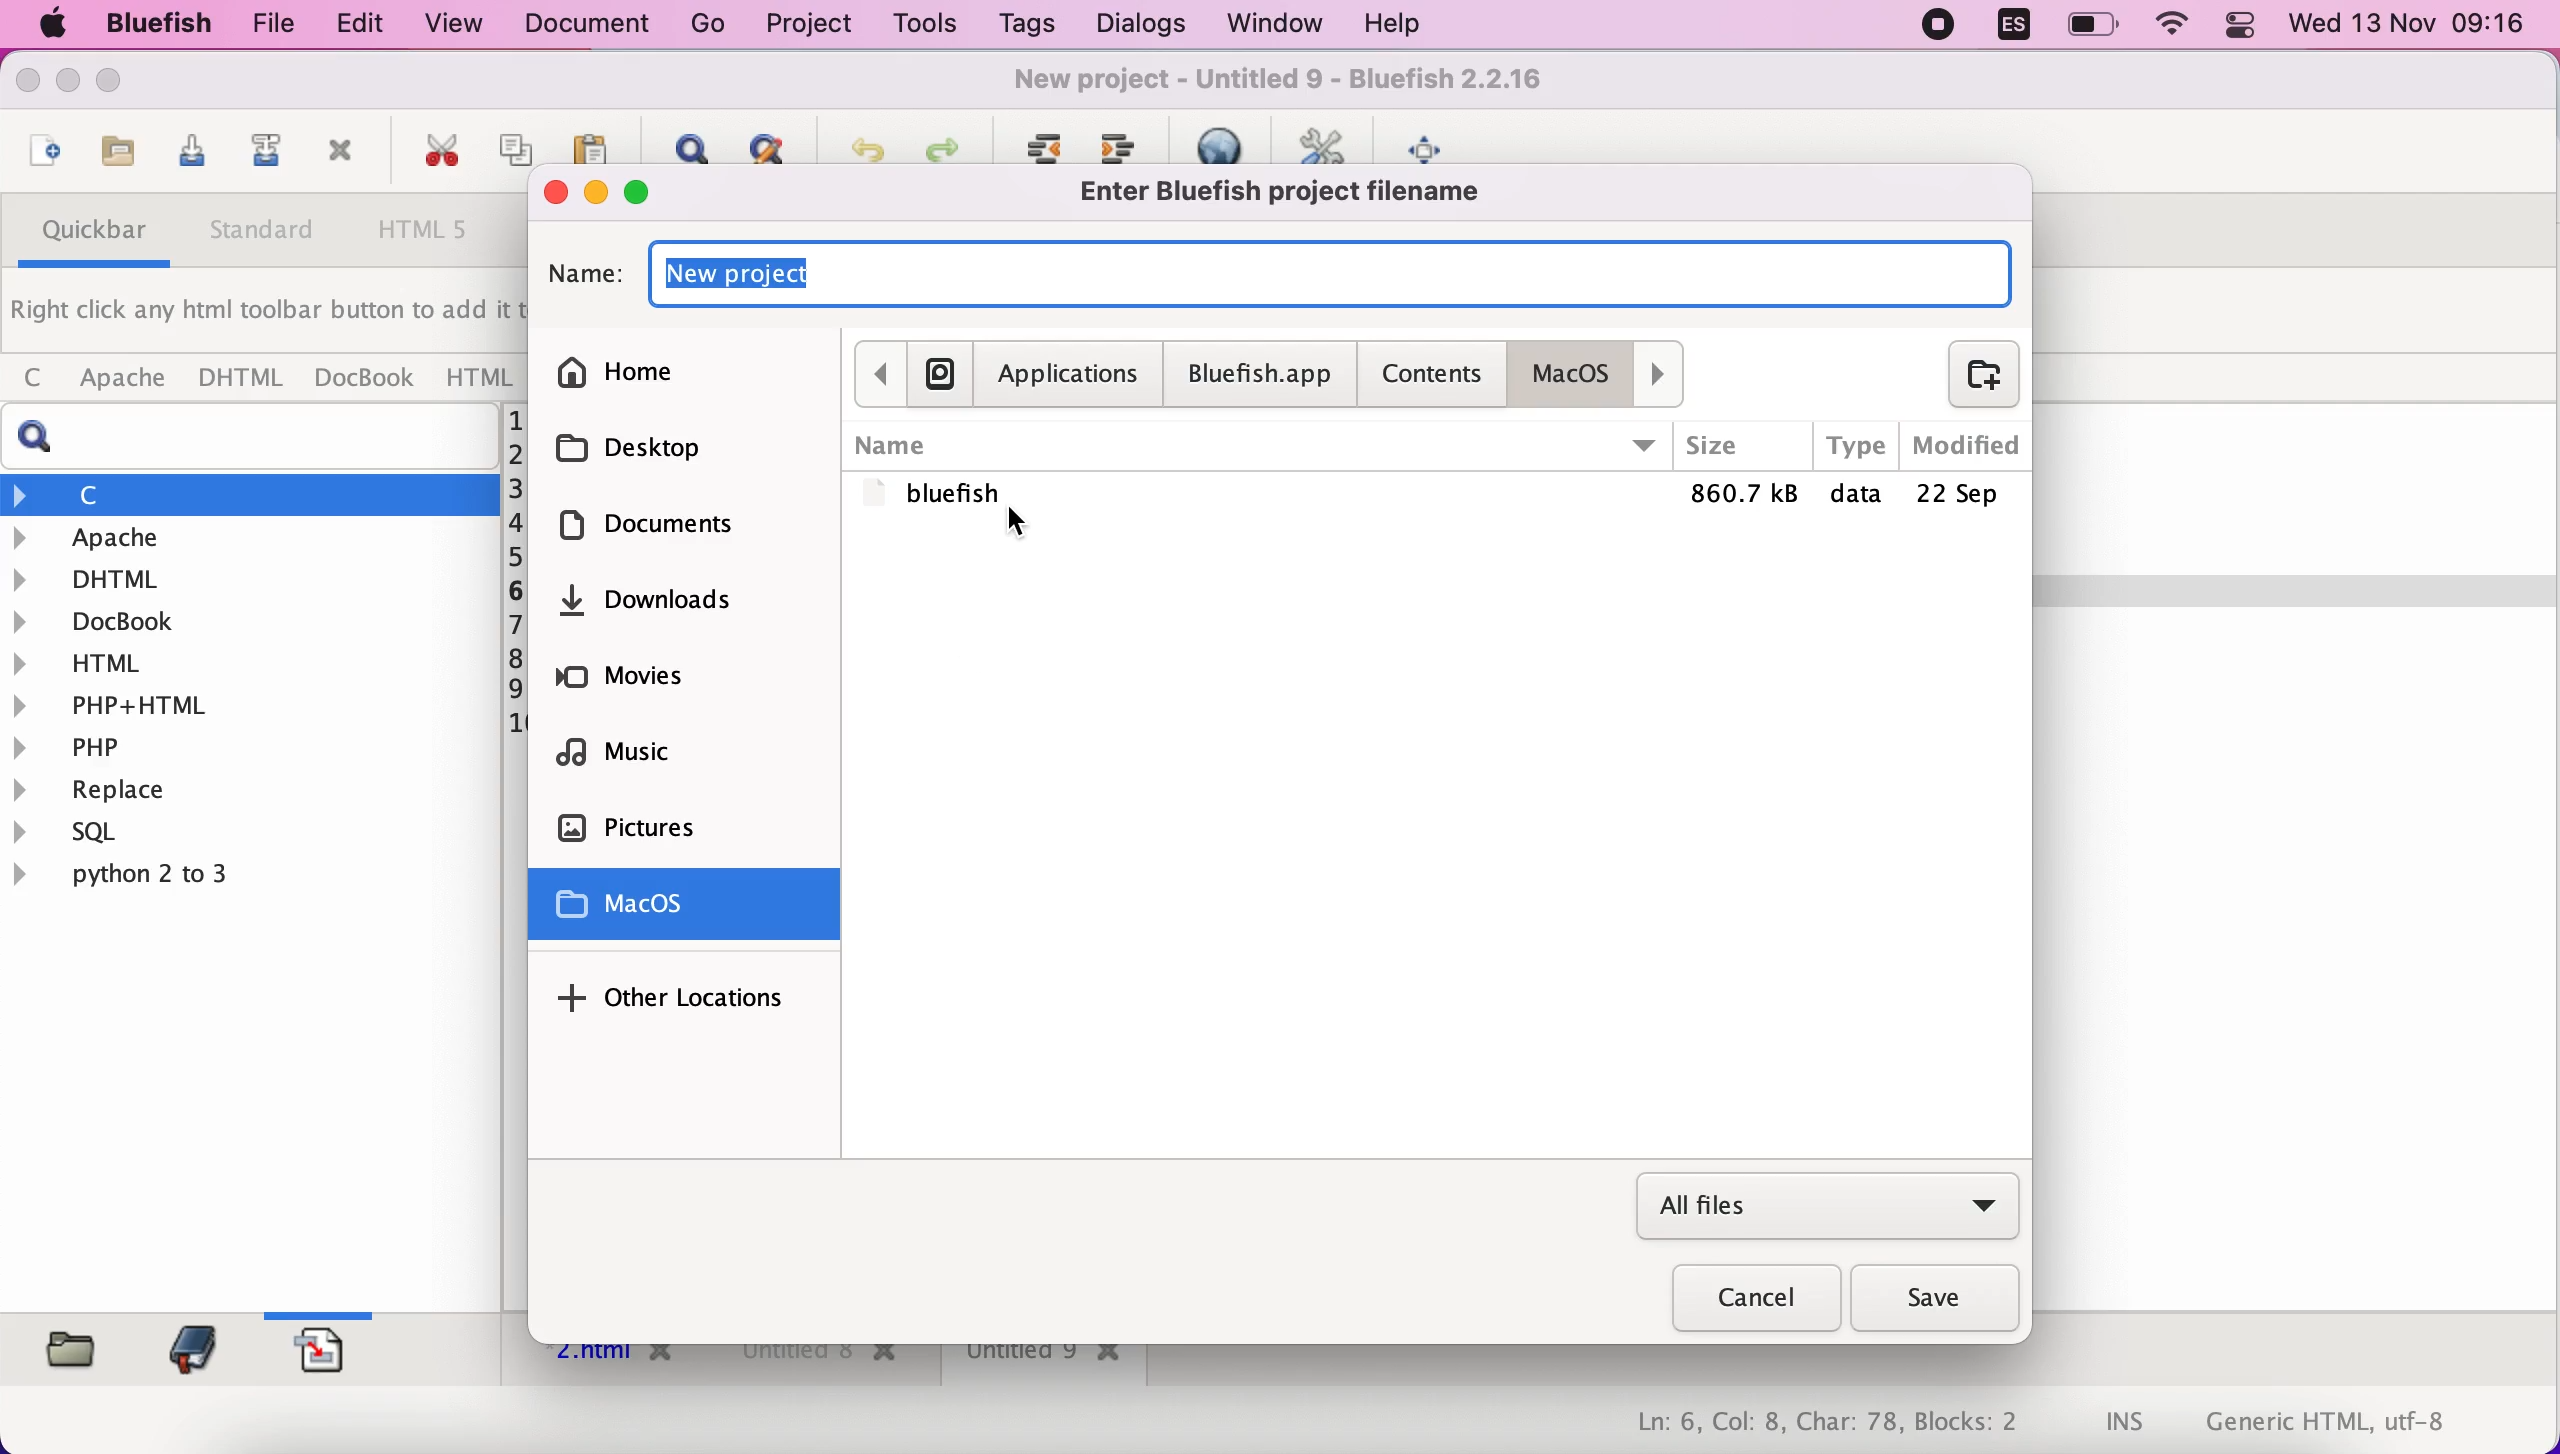 The height and width of the screenshot is (1454, 2560). Describe the element at coordinates (699, 610) in the screenshot. I see `downloads` at that location.